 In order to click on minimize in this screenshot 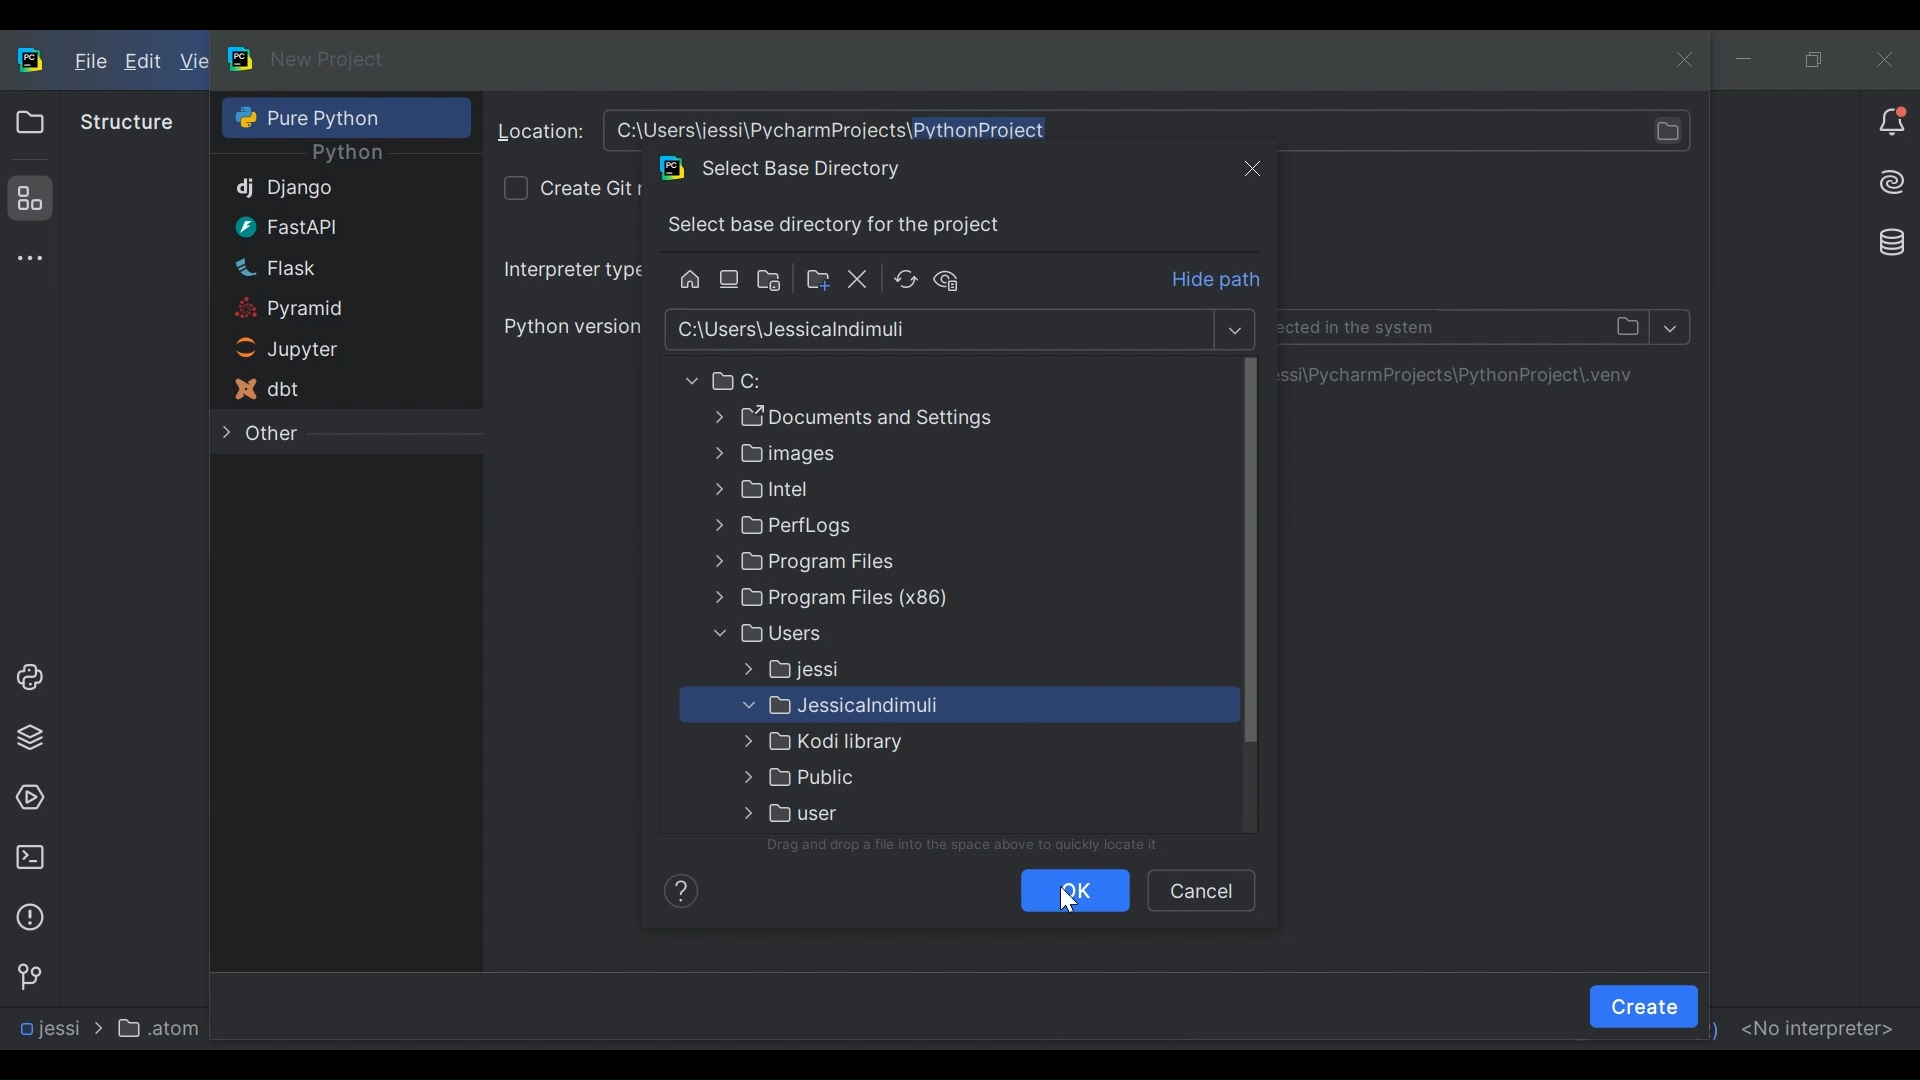, I will do `click(1747, 59)`.